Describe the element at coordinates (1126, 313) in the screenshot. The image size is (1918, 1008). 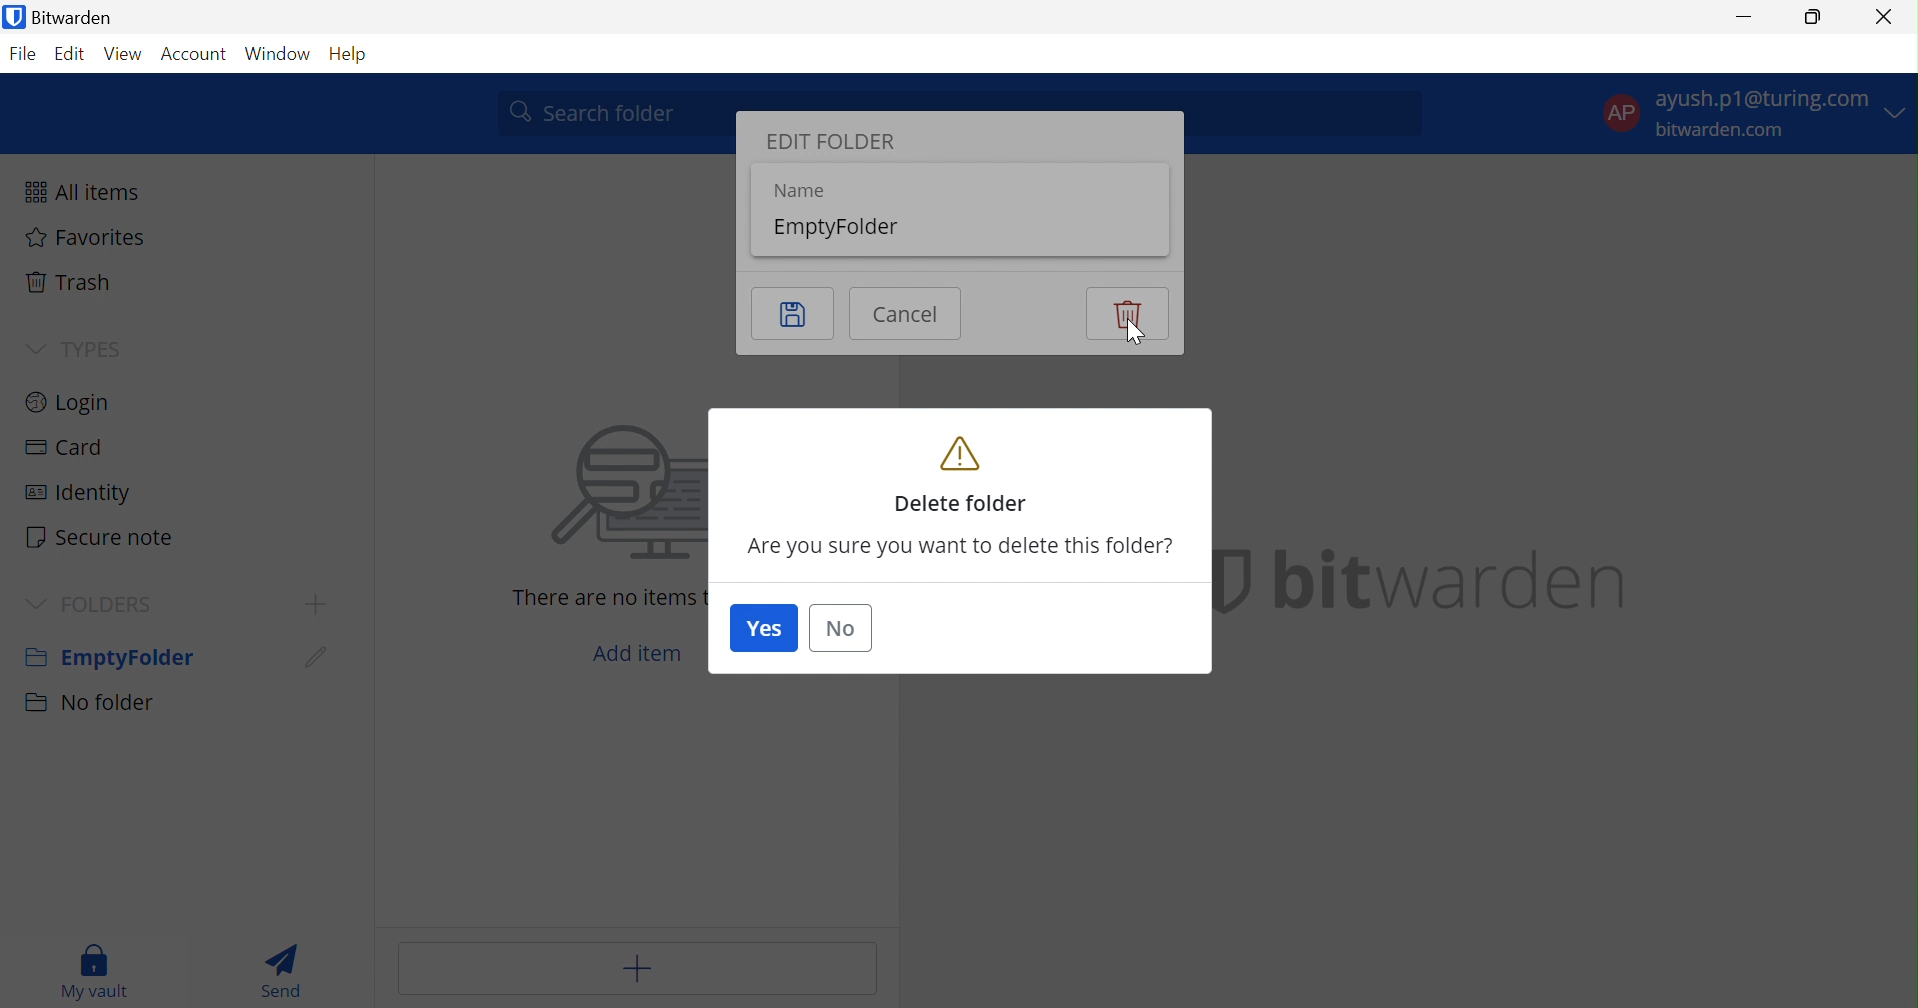
I see `Delete` at that location.